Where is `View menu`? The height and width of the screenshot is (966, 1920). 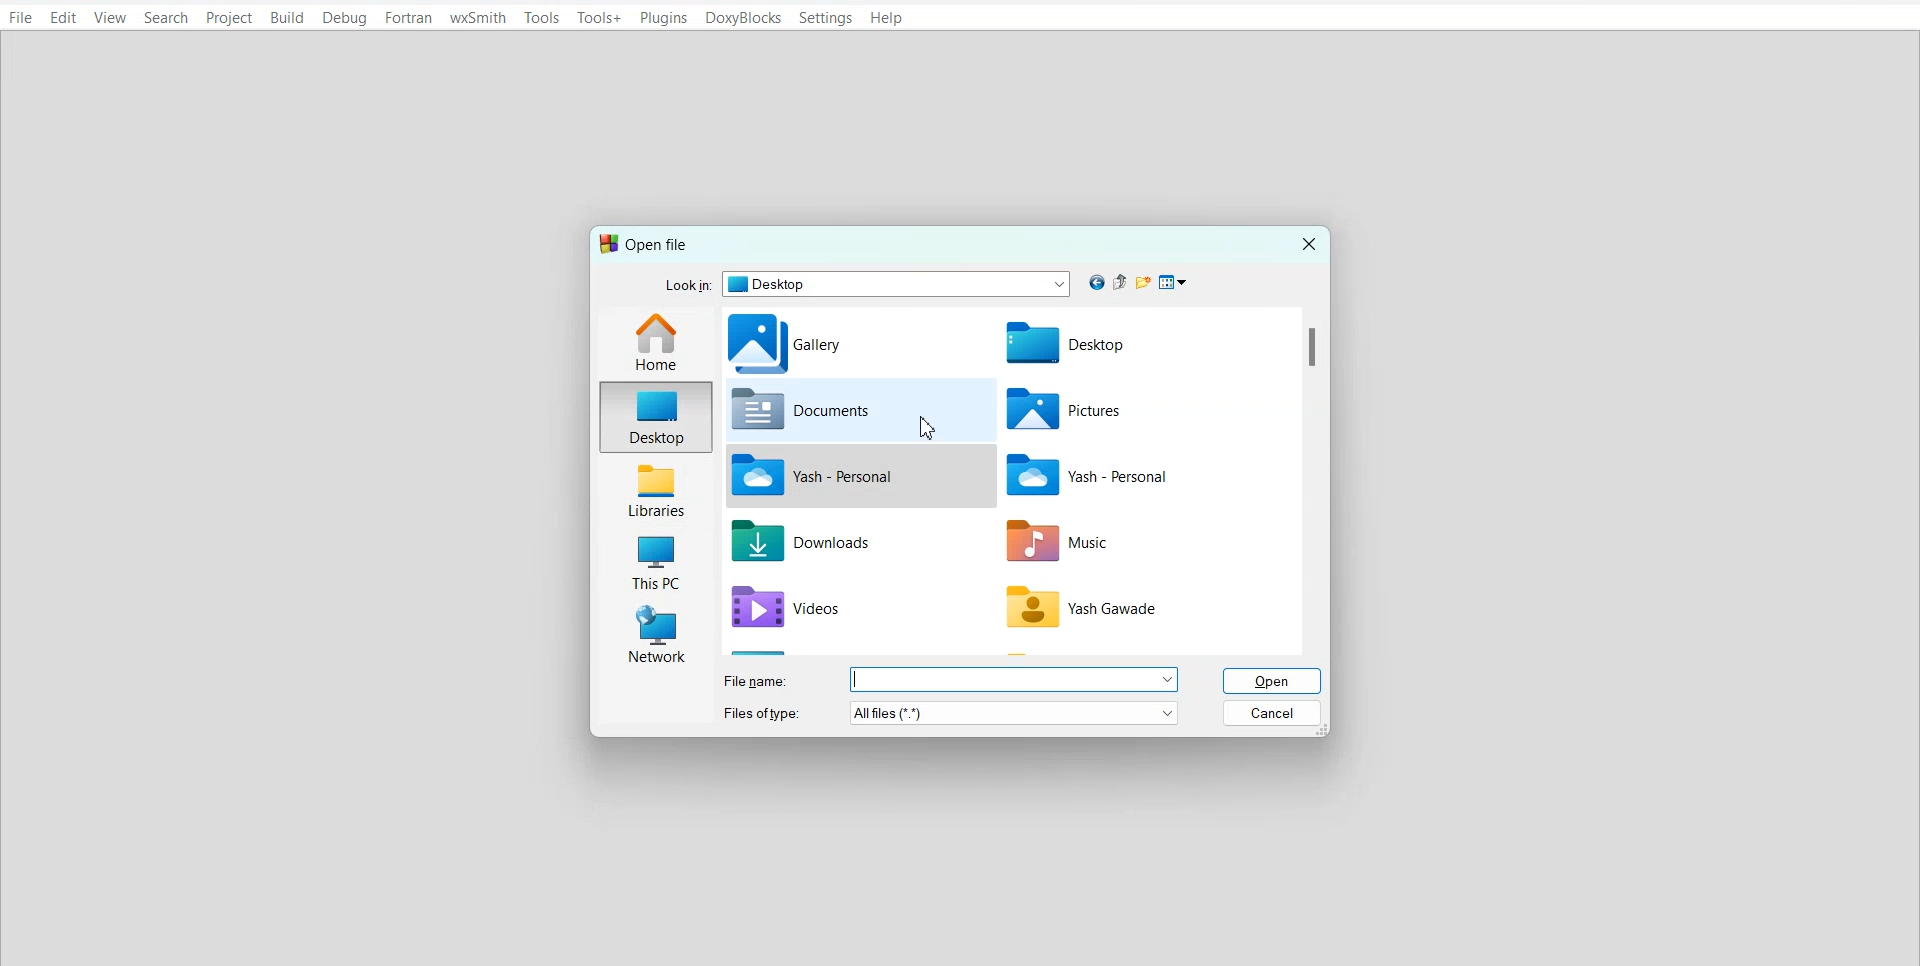
View menu is located at coordinates (1173, 283).